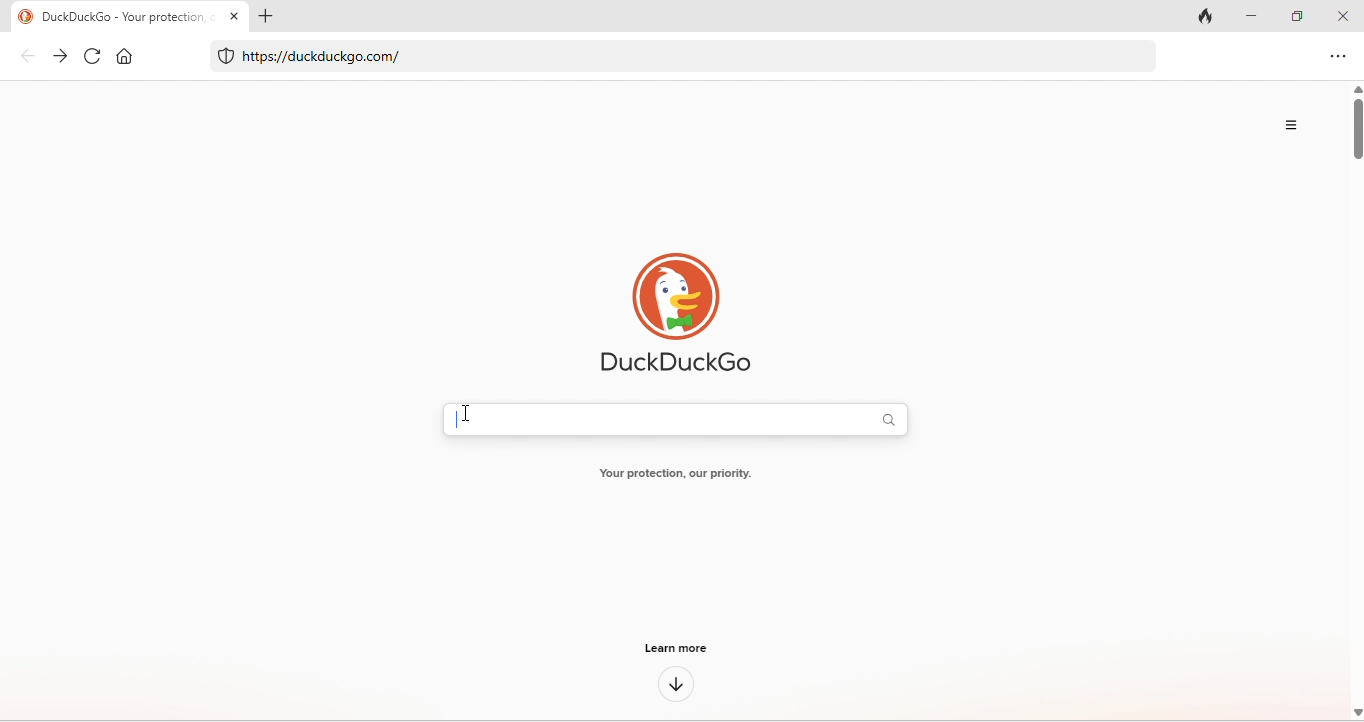  What do you see at coordinates (1251, 14) in the screenshot?
I see `minimize` at bounding box center [1251, 14].